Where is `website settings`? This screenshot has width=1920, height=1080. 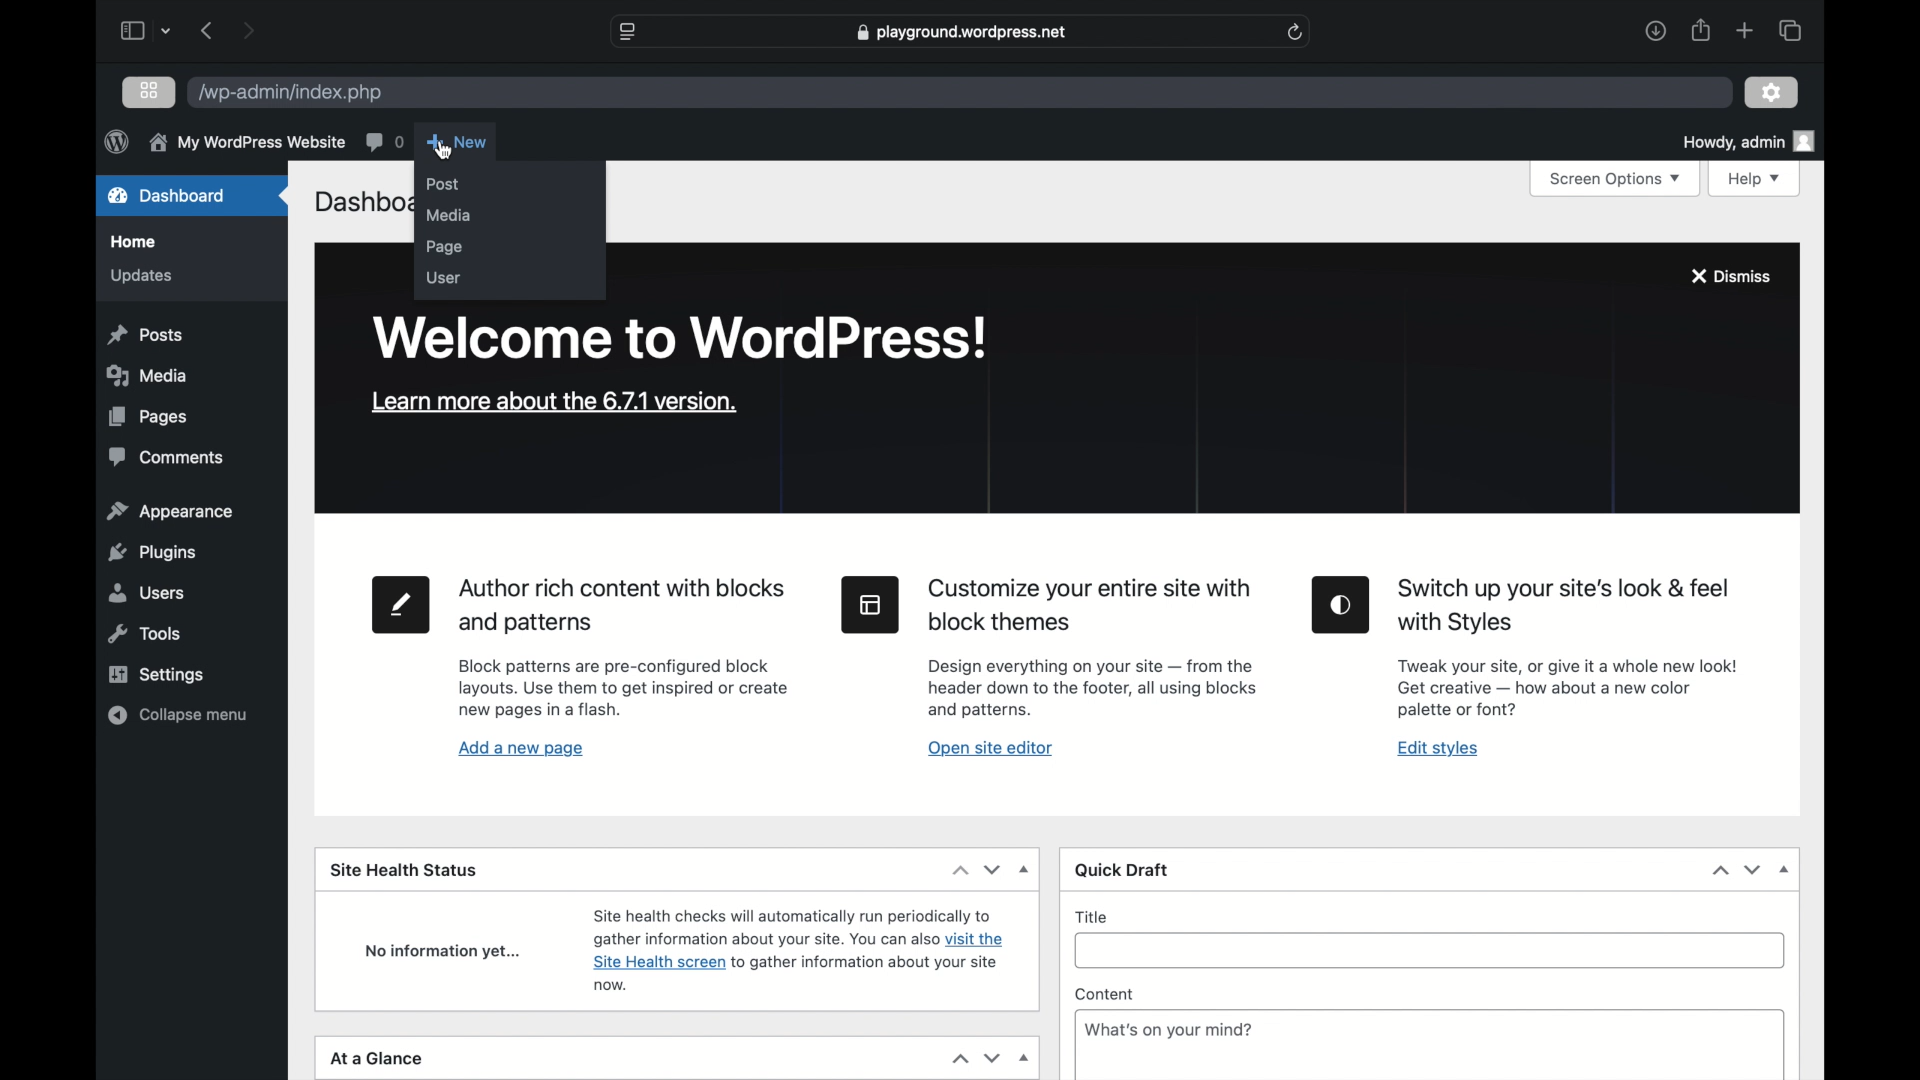
website settings is located at coordinates (630, 32).